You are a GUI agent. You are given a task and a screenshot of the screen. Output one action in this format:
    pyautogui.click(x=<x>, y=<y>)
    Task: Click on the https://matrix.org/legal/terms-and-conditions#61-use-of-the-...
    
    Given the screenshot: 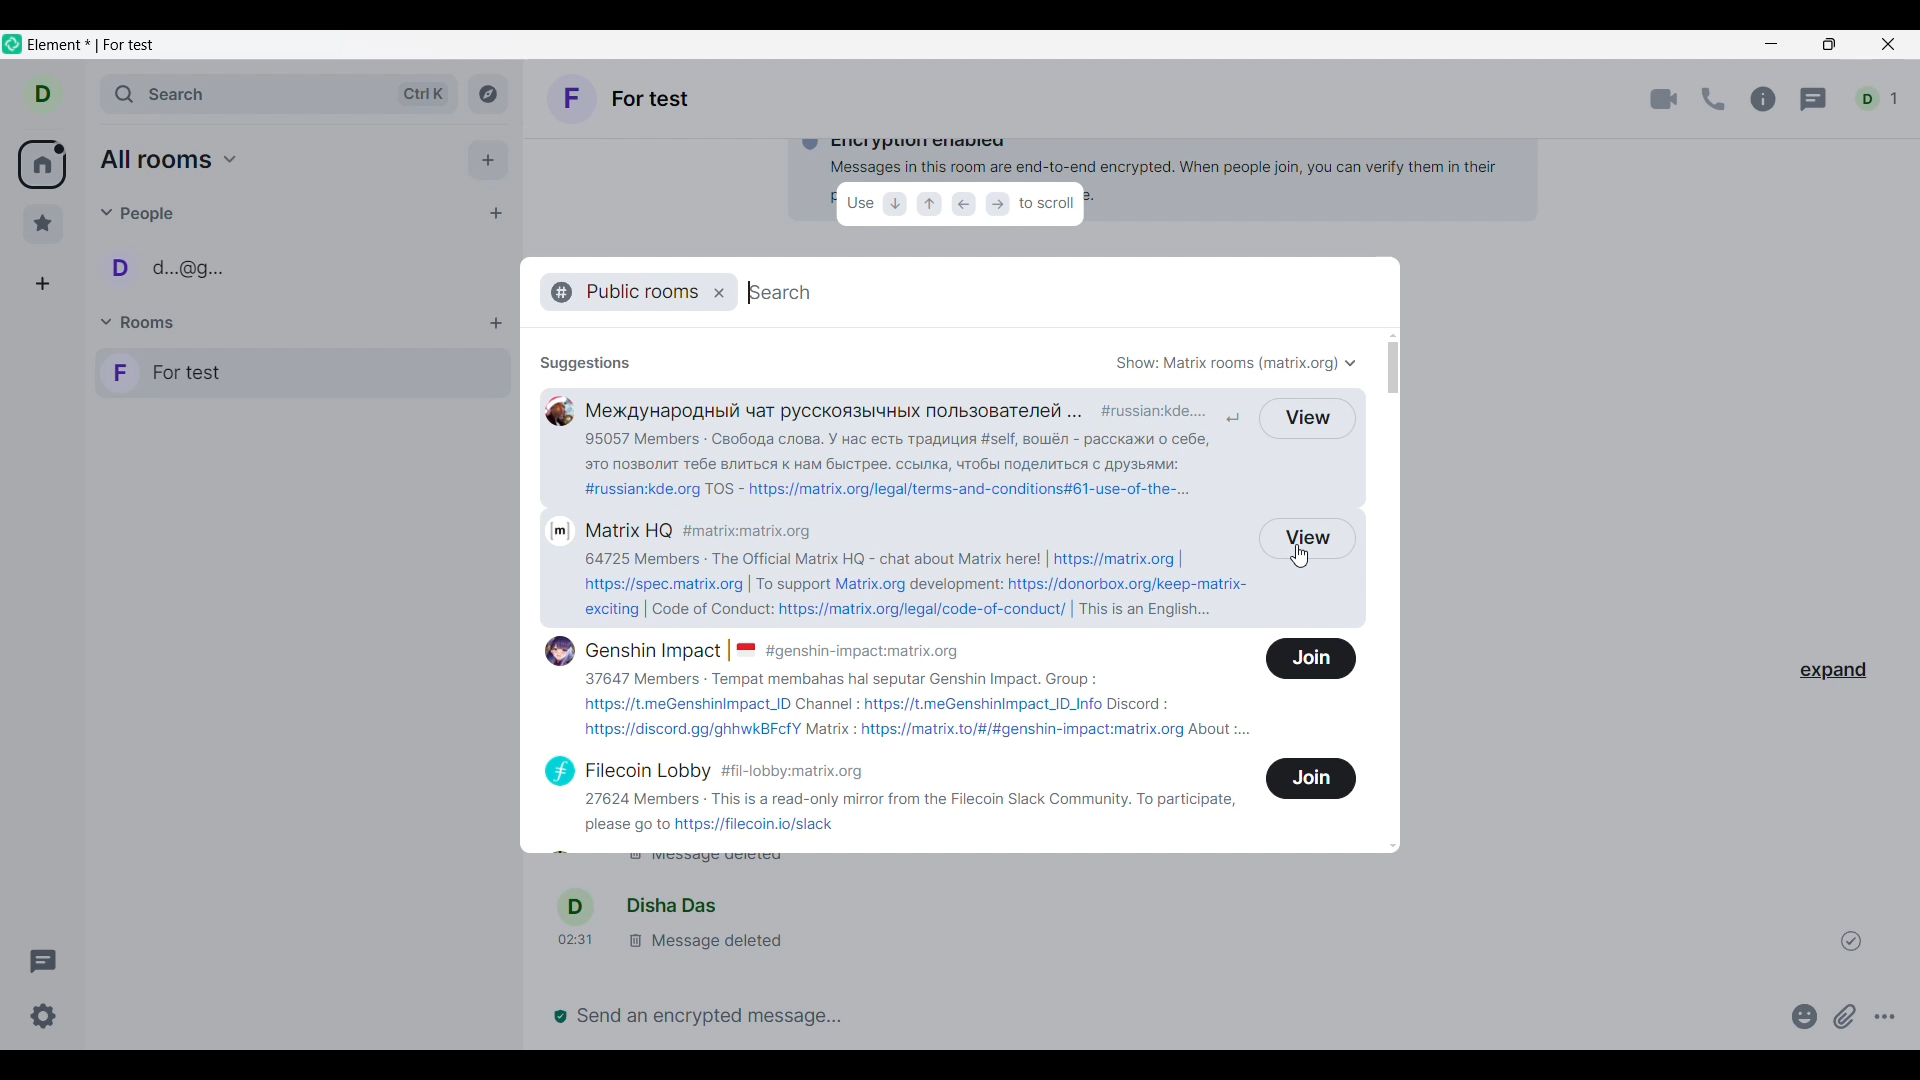 What is the action you would take?
    pyautogui.click(x=971, y=488)
    